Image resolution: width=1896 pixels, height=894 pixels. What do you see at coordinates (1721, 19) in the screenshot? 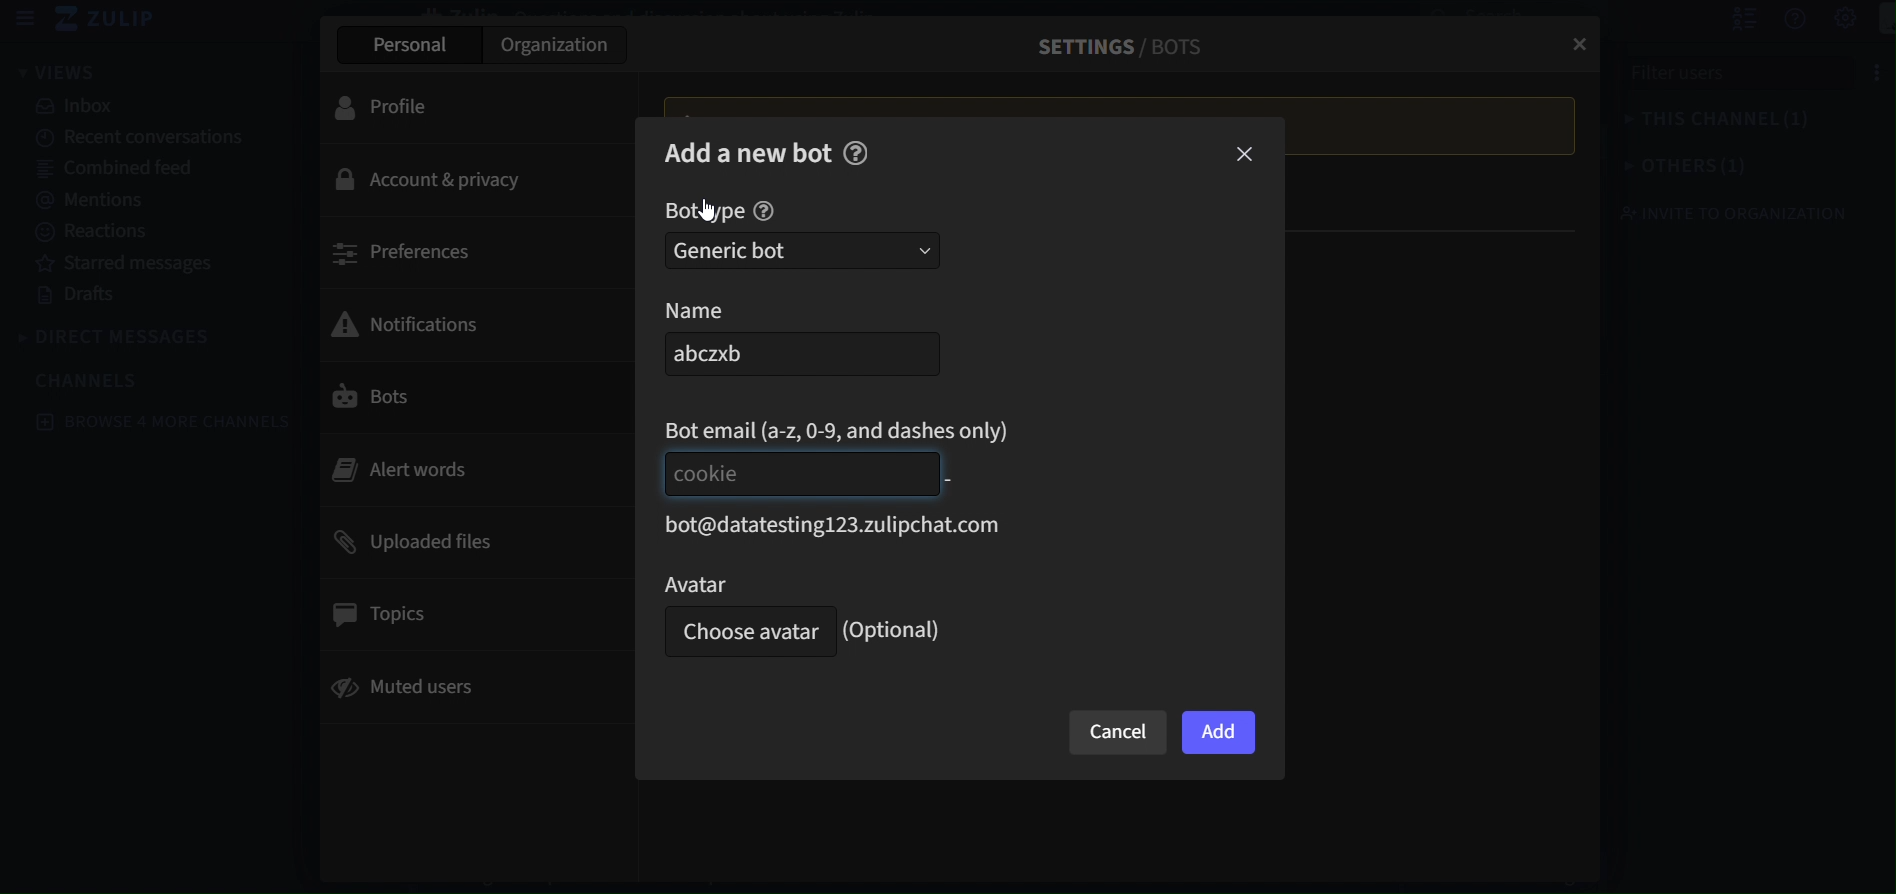
I see `hide user list` at bounding box center [1721, 19].